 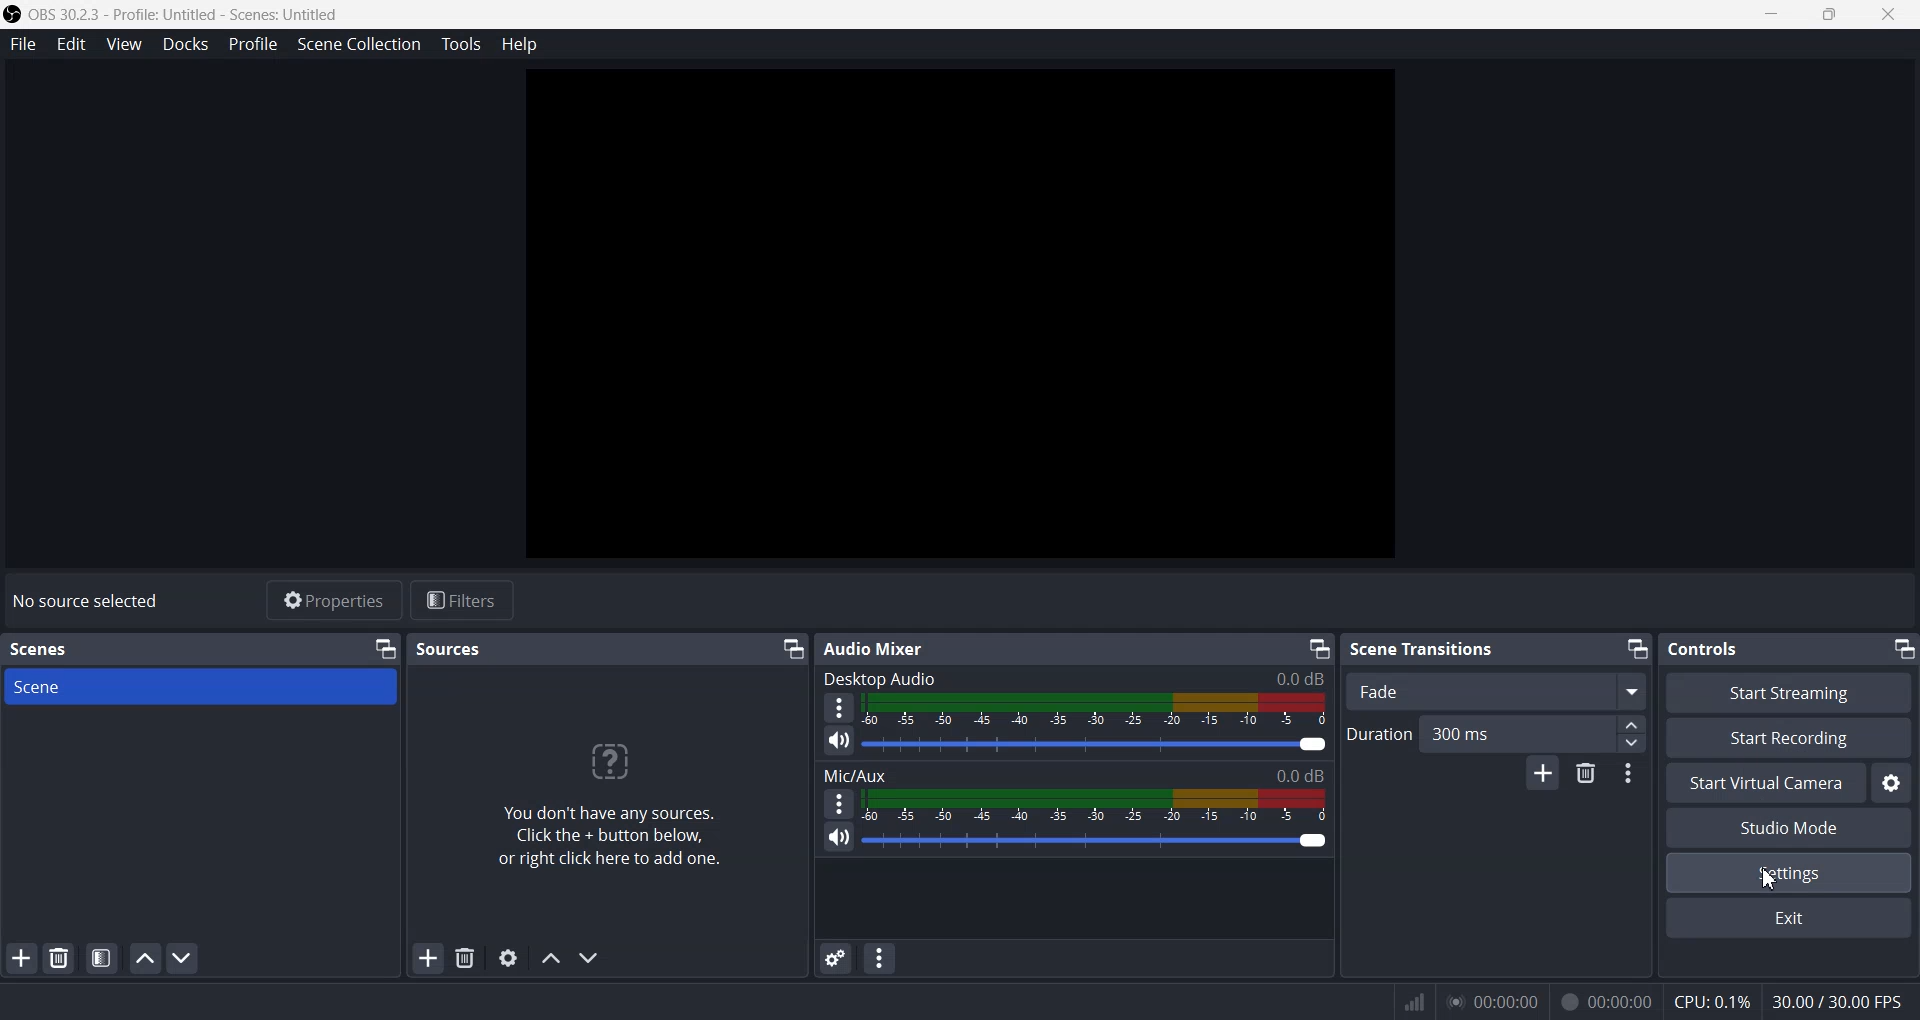 I want to click on More, so click(x=837, y=802).